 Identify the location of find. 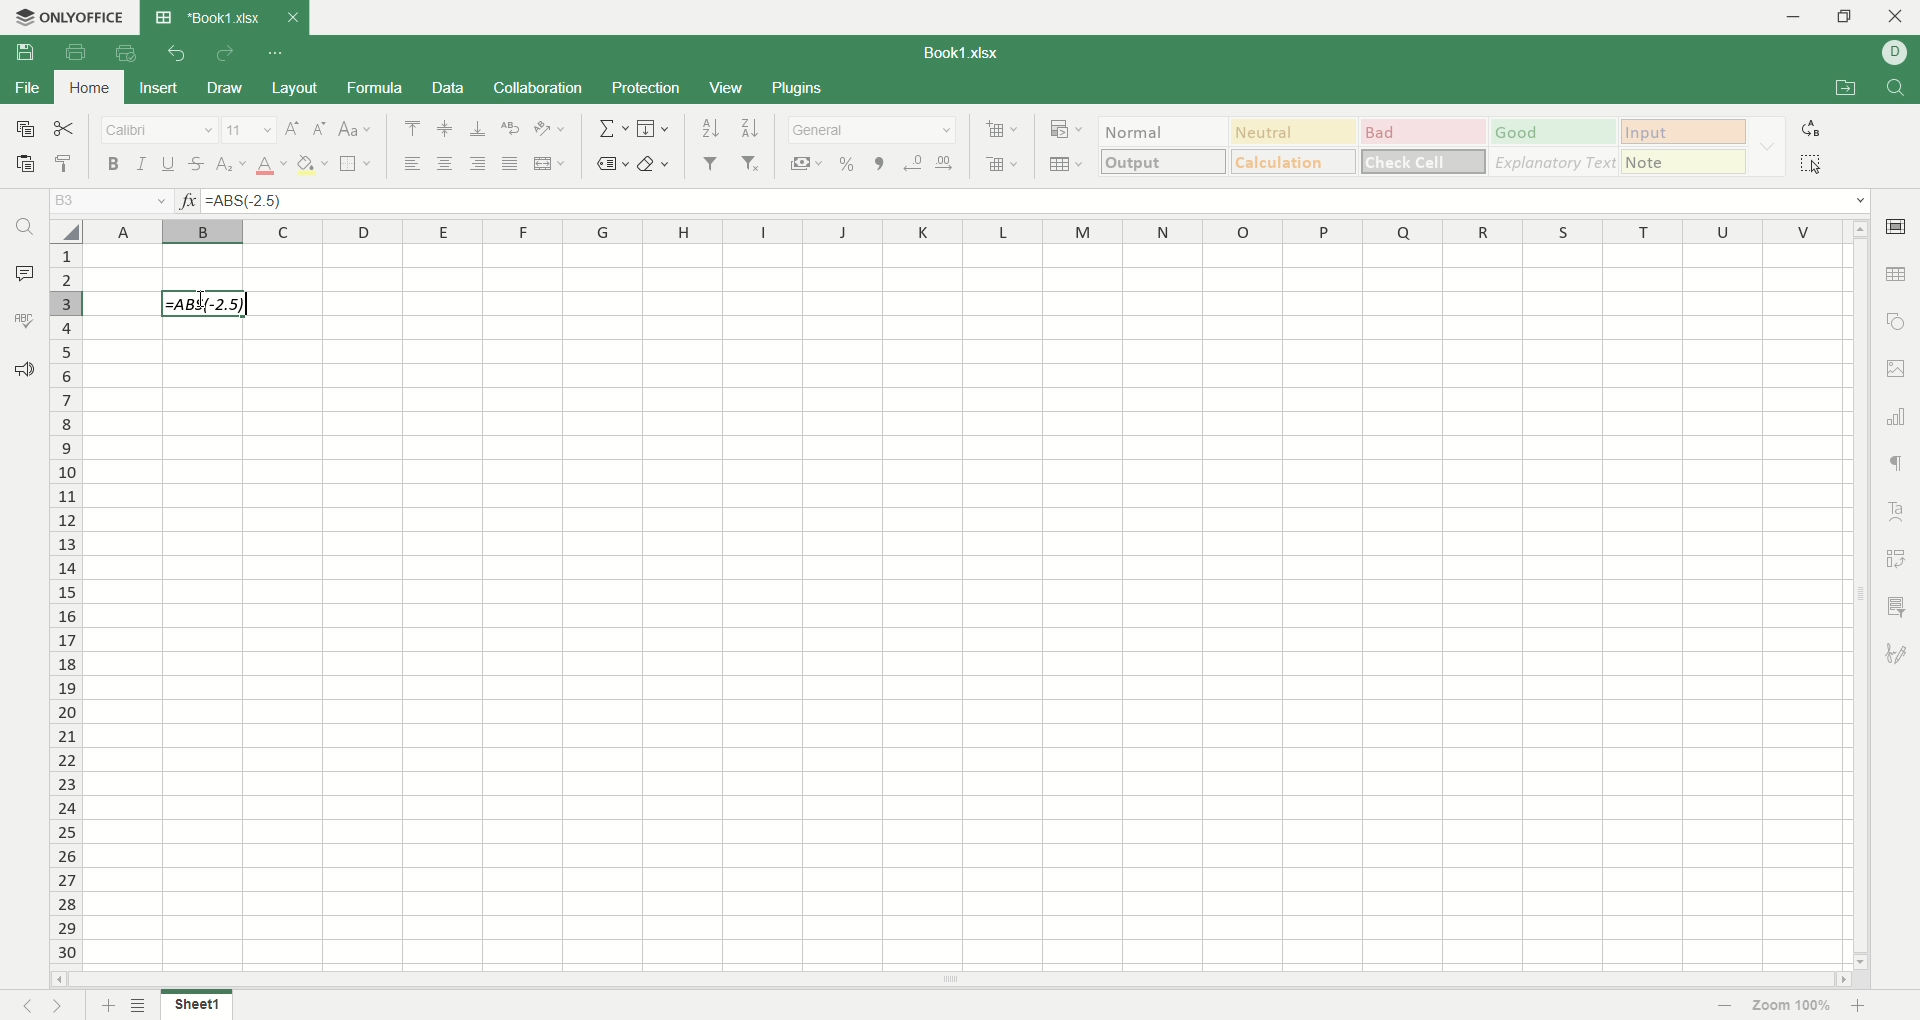
(23, 226).